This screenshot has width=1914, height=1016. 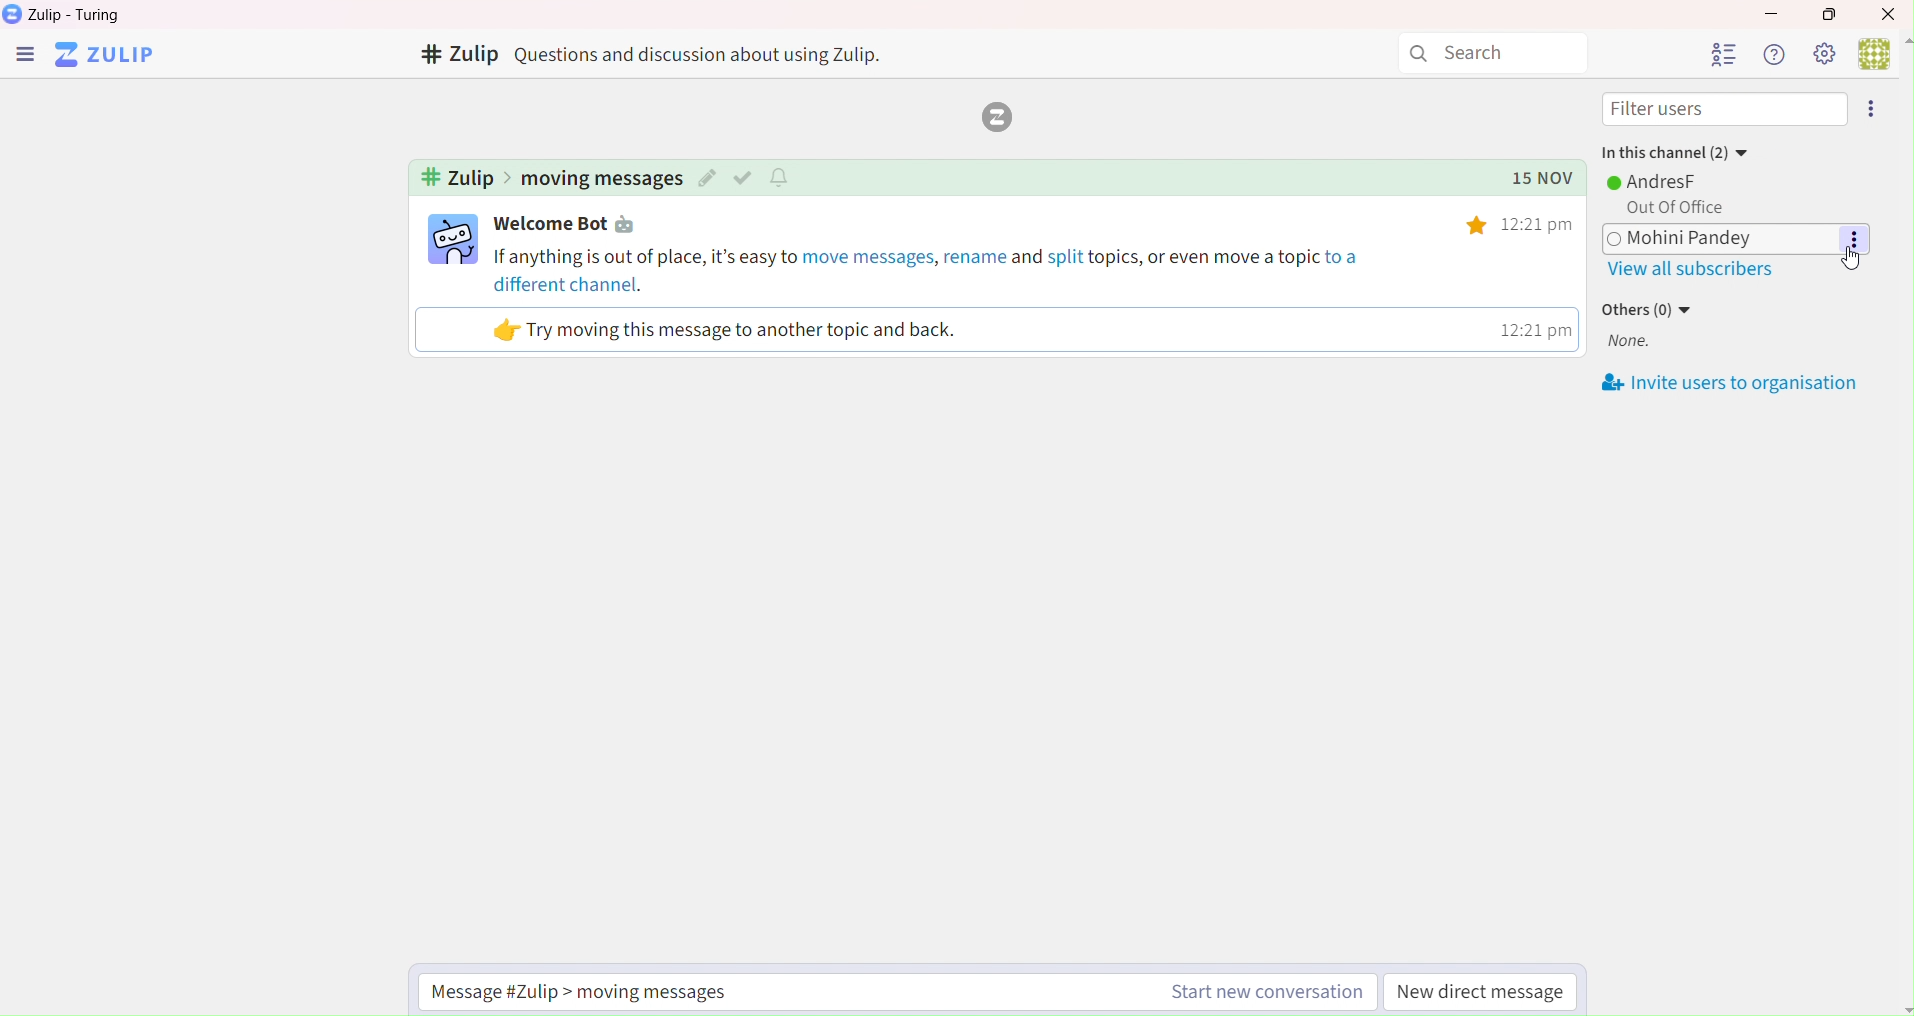 I want to click on notify, so click(x=783, y=176).